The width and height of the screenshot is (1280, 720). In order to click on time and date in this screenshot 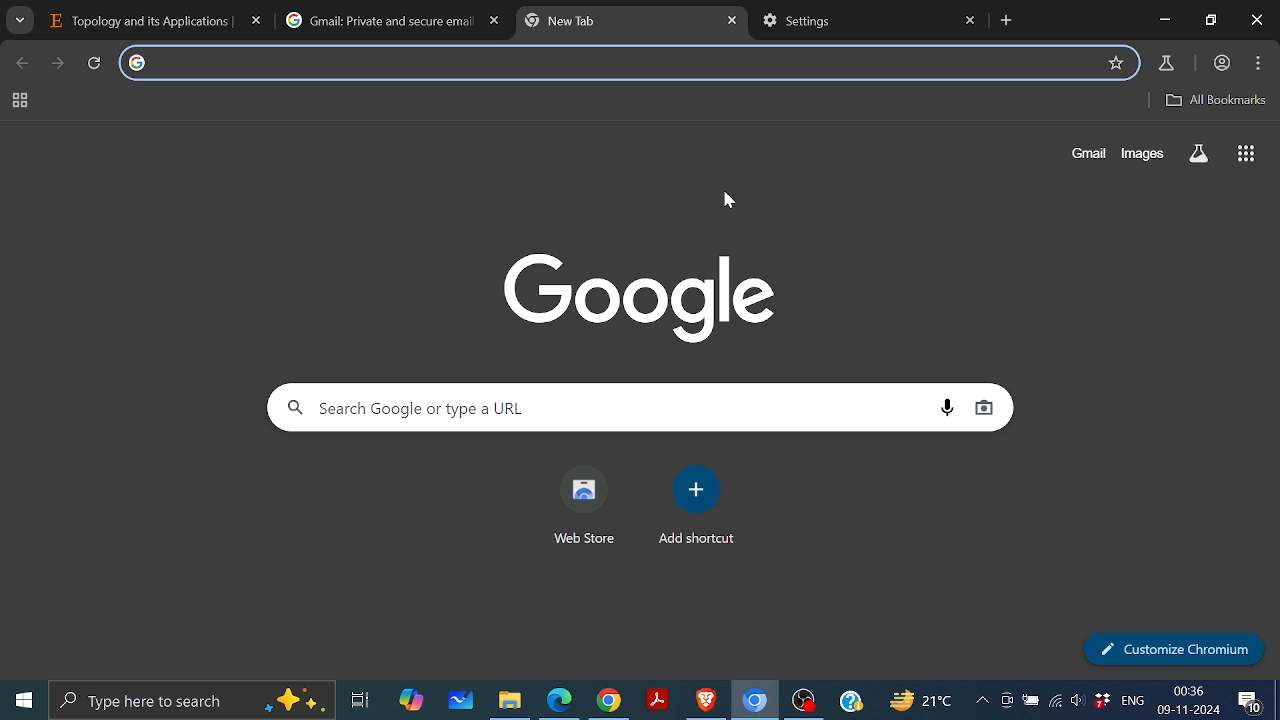, I will do `click(1190, 701)`.